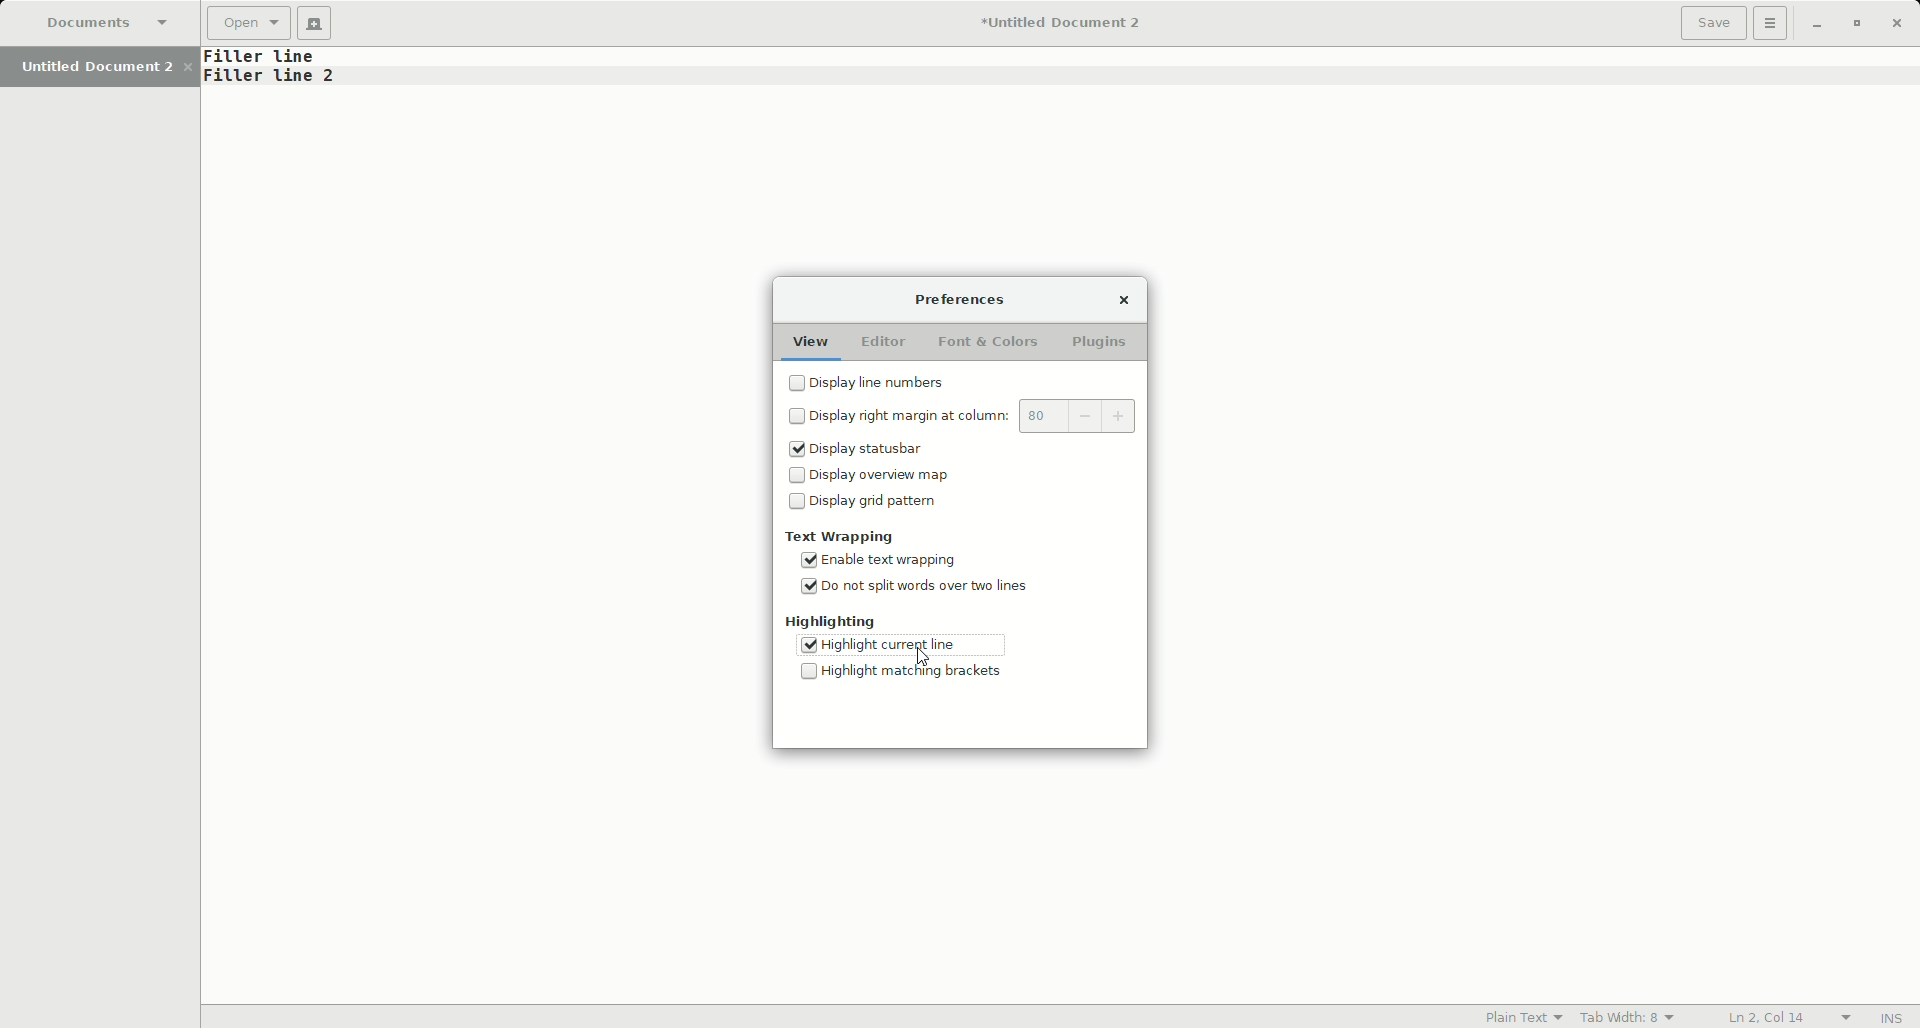 The height and width of the screenshot is (1028, 1920). I want to click on Close, so click(1123, 299).